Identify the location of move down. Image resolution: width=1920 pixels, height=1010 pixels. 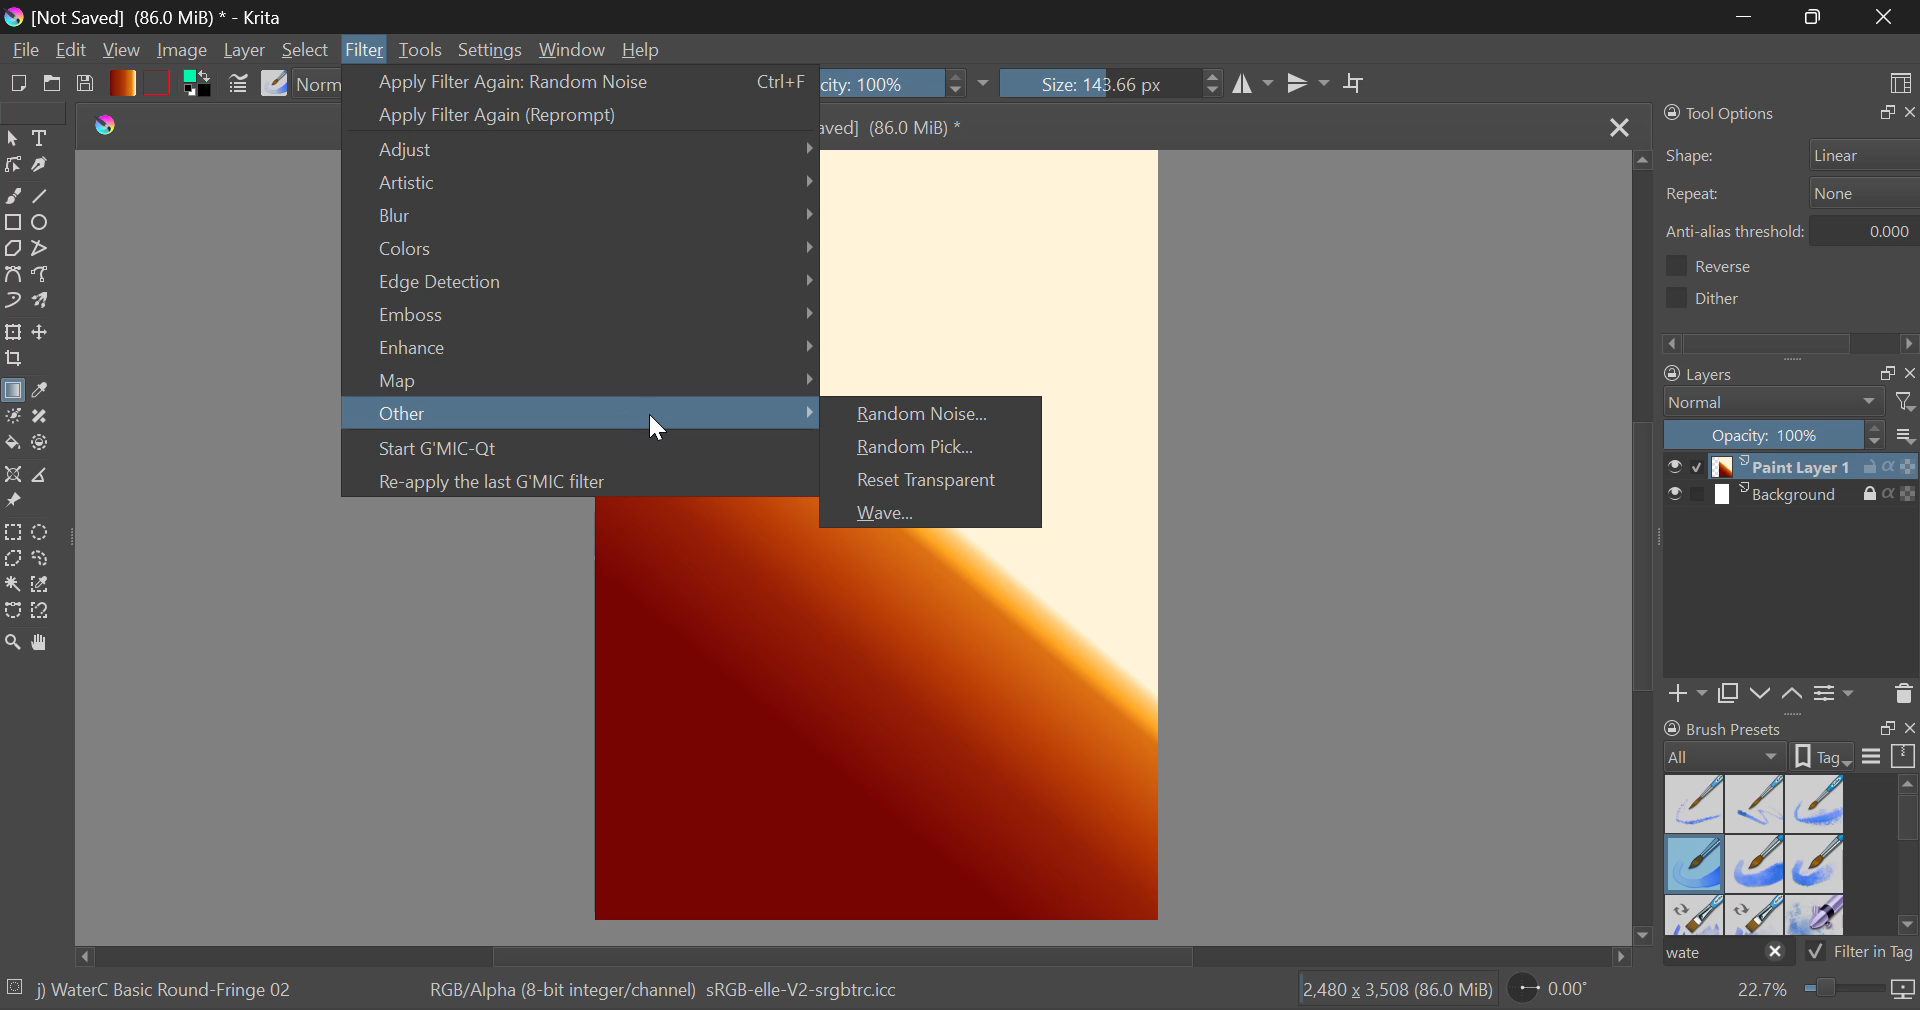
(1641, 929).